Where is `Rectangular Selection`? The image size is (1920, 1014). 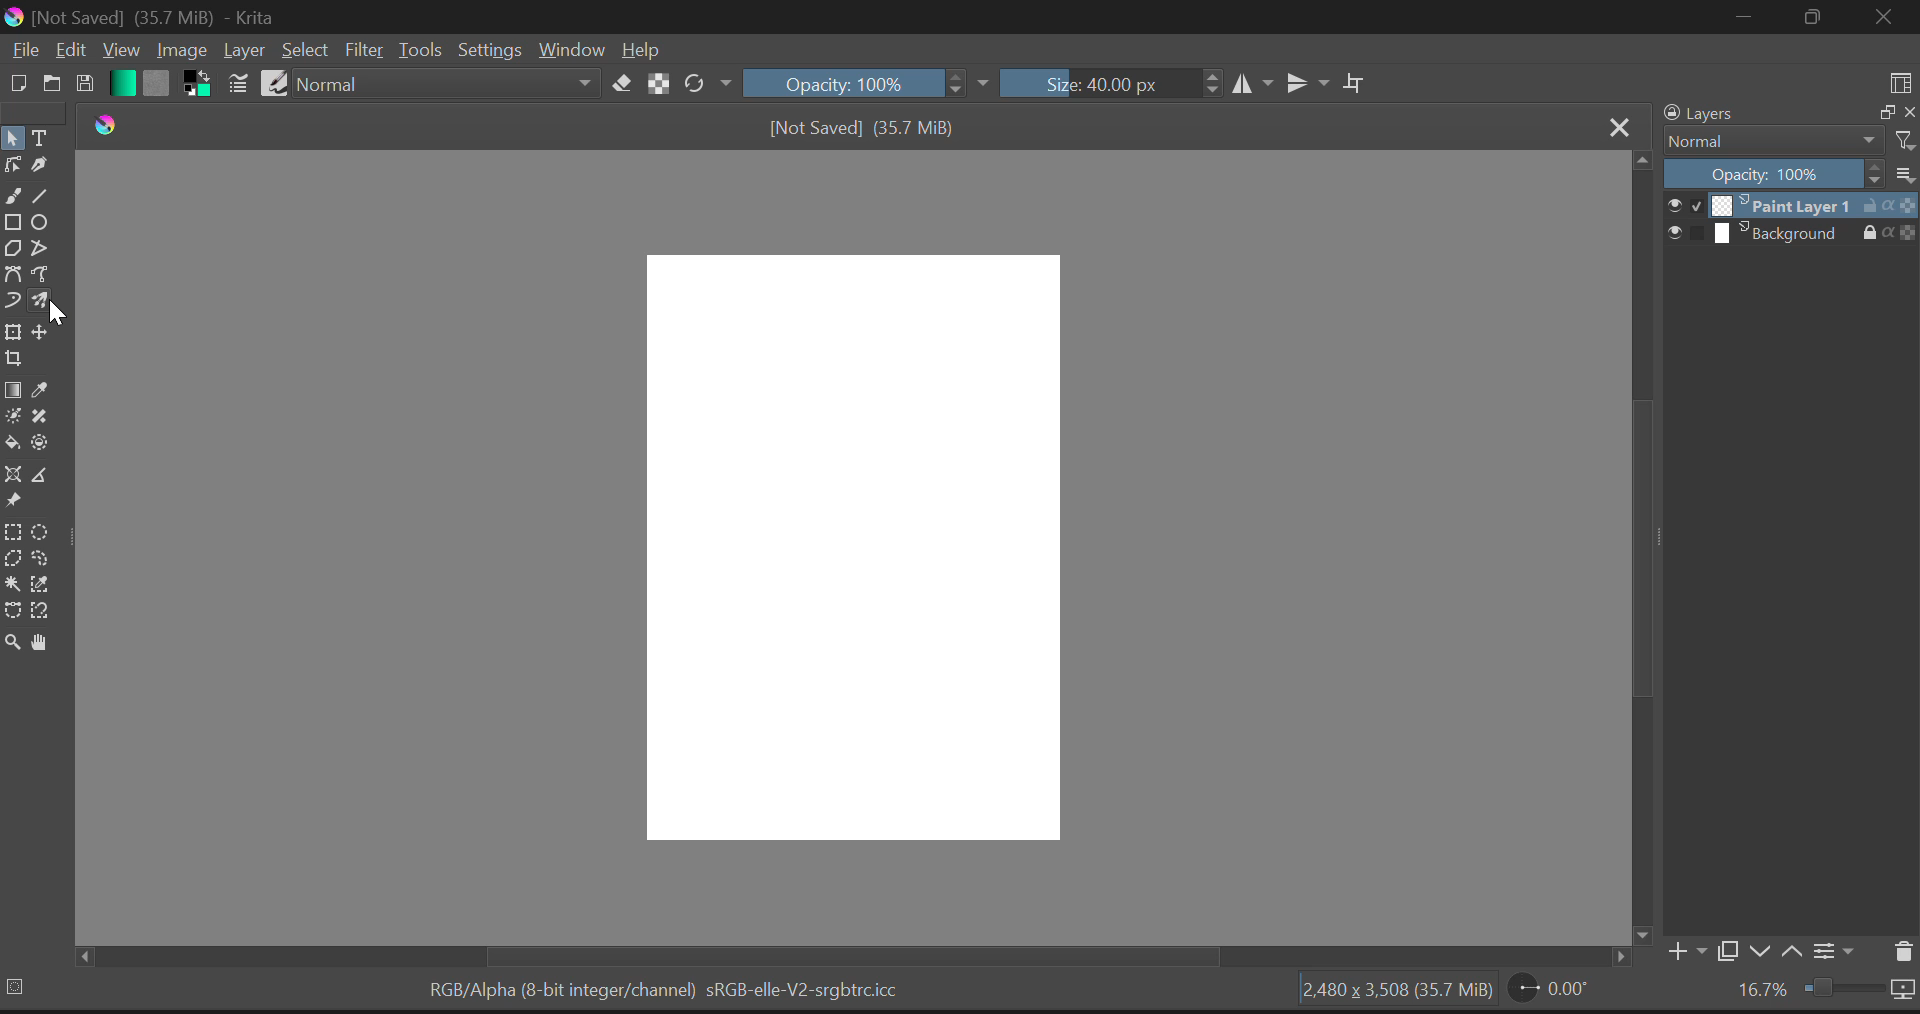
Rectangular Selection is located at coordinates (16, 533).